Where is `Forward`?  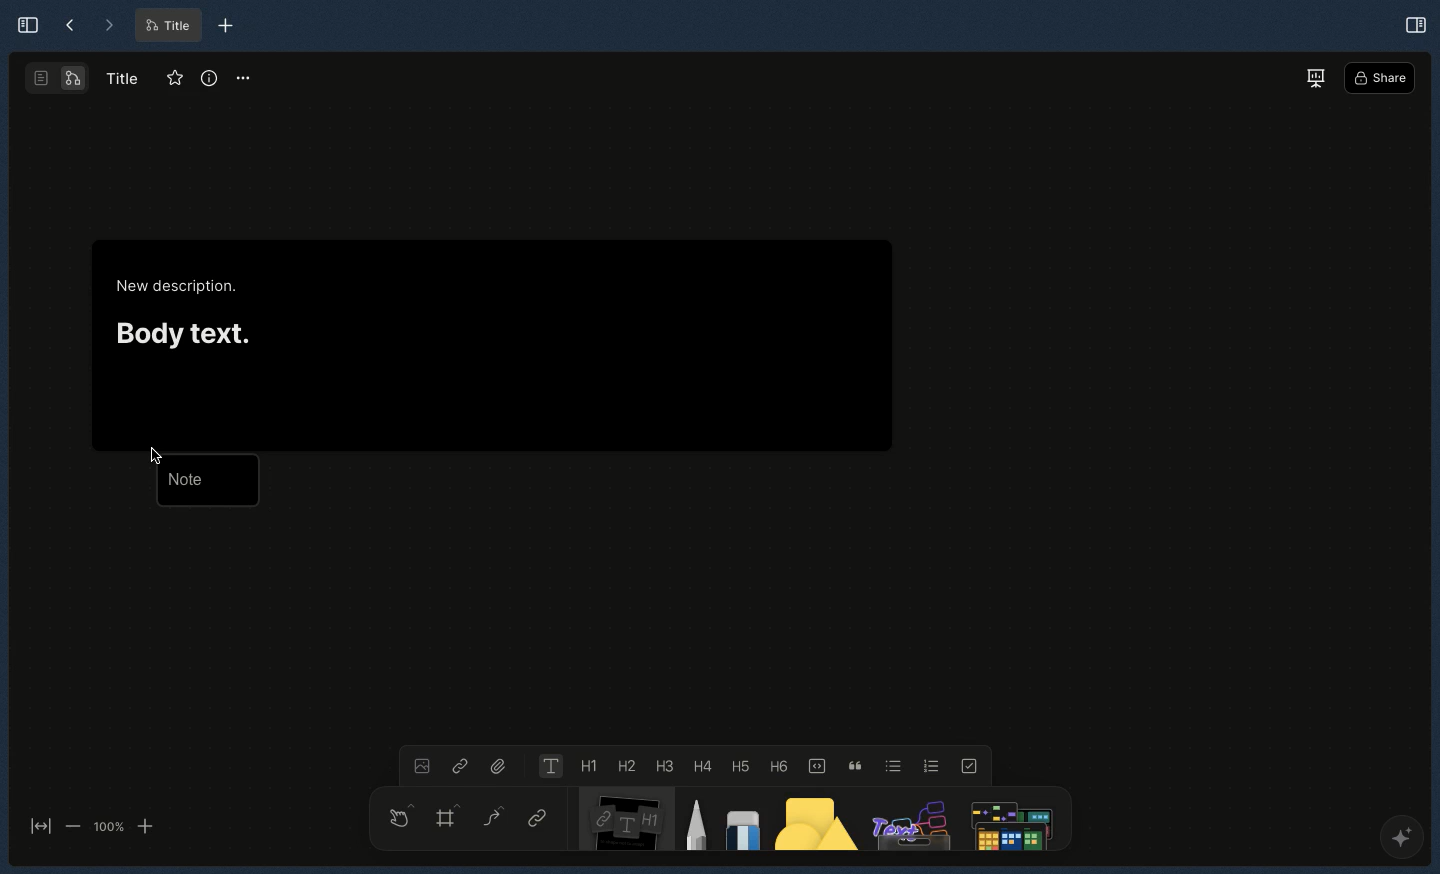 Forward is located at coordinates (108, 26).